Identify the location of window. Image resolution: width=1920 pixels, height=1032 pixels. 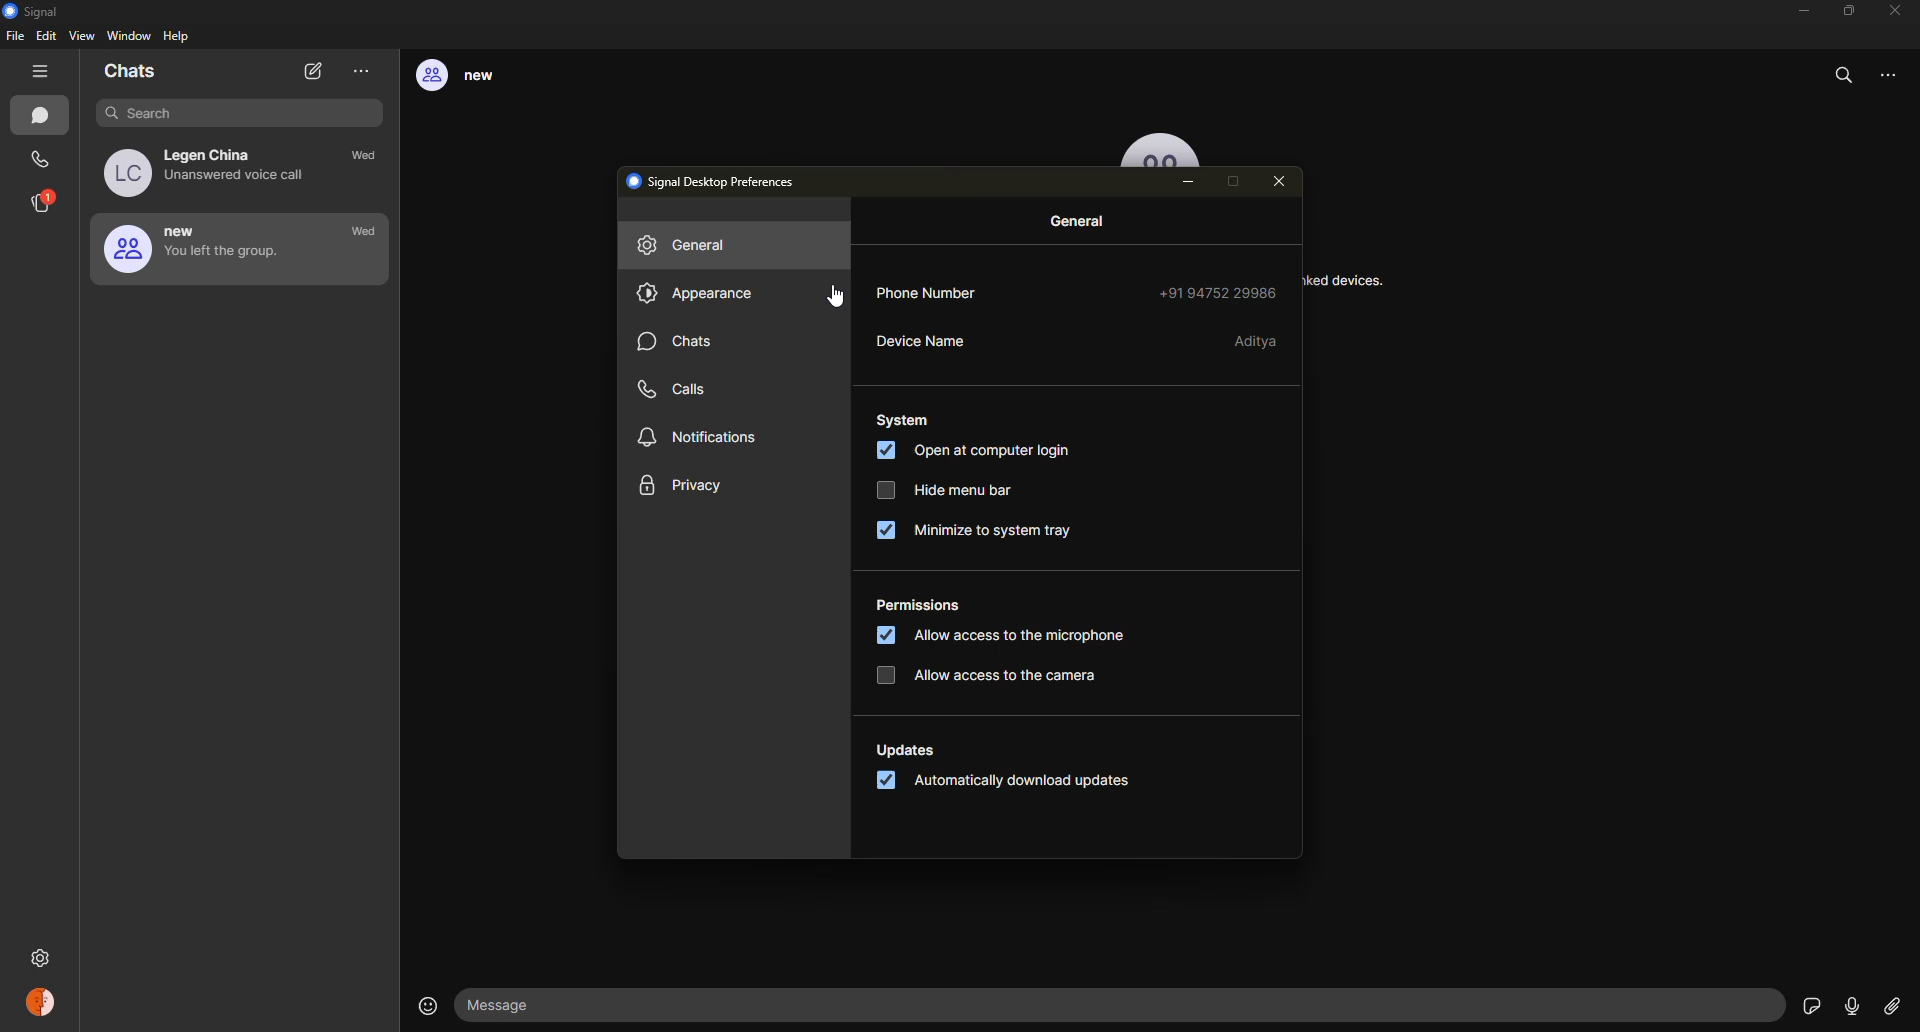
(129, 37).